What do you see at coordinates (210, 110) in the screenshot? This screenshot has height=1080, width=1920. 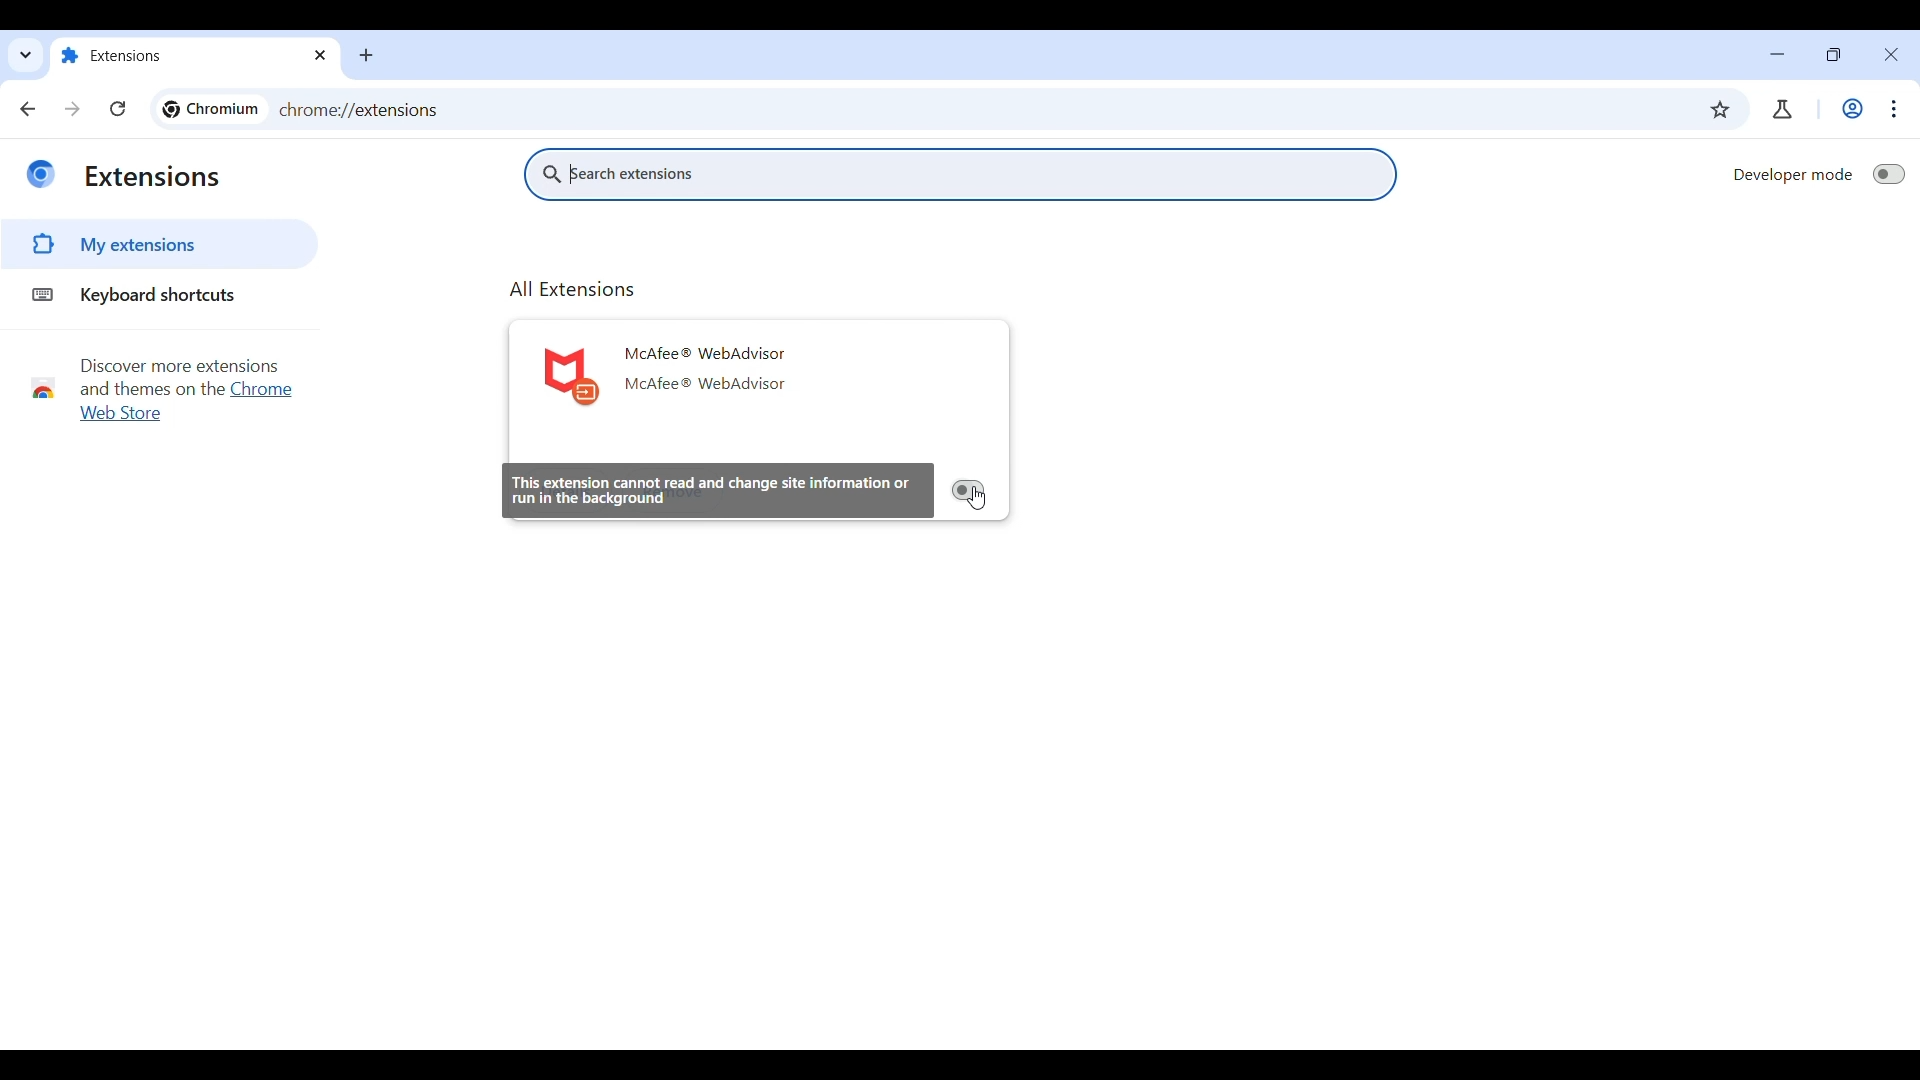 I see `Logo and name of current page` at bounding box center [210, 110].